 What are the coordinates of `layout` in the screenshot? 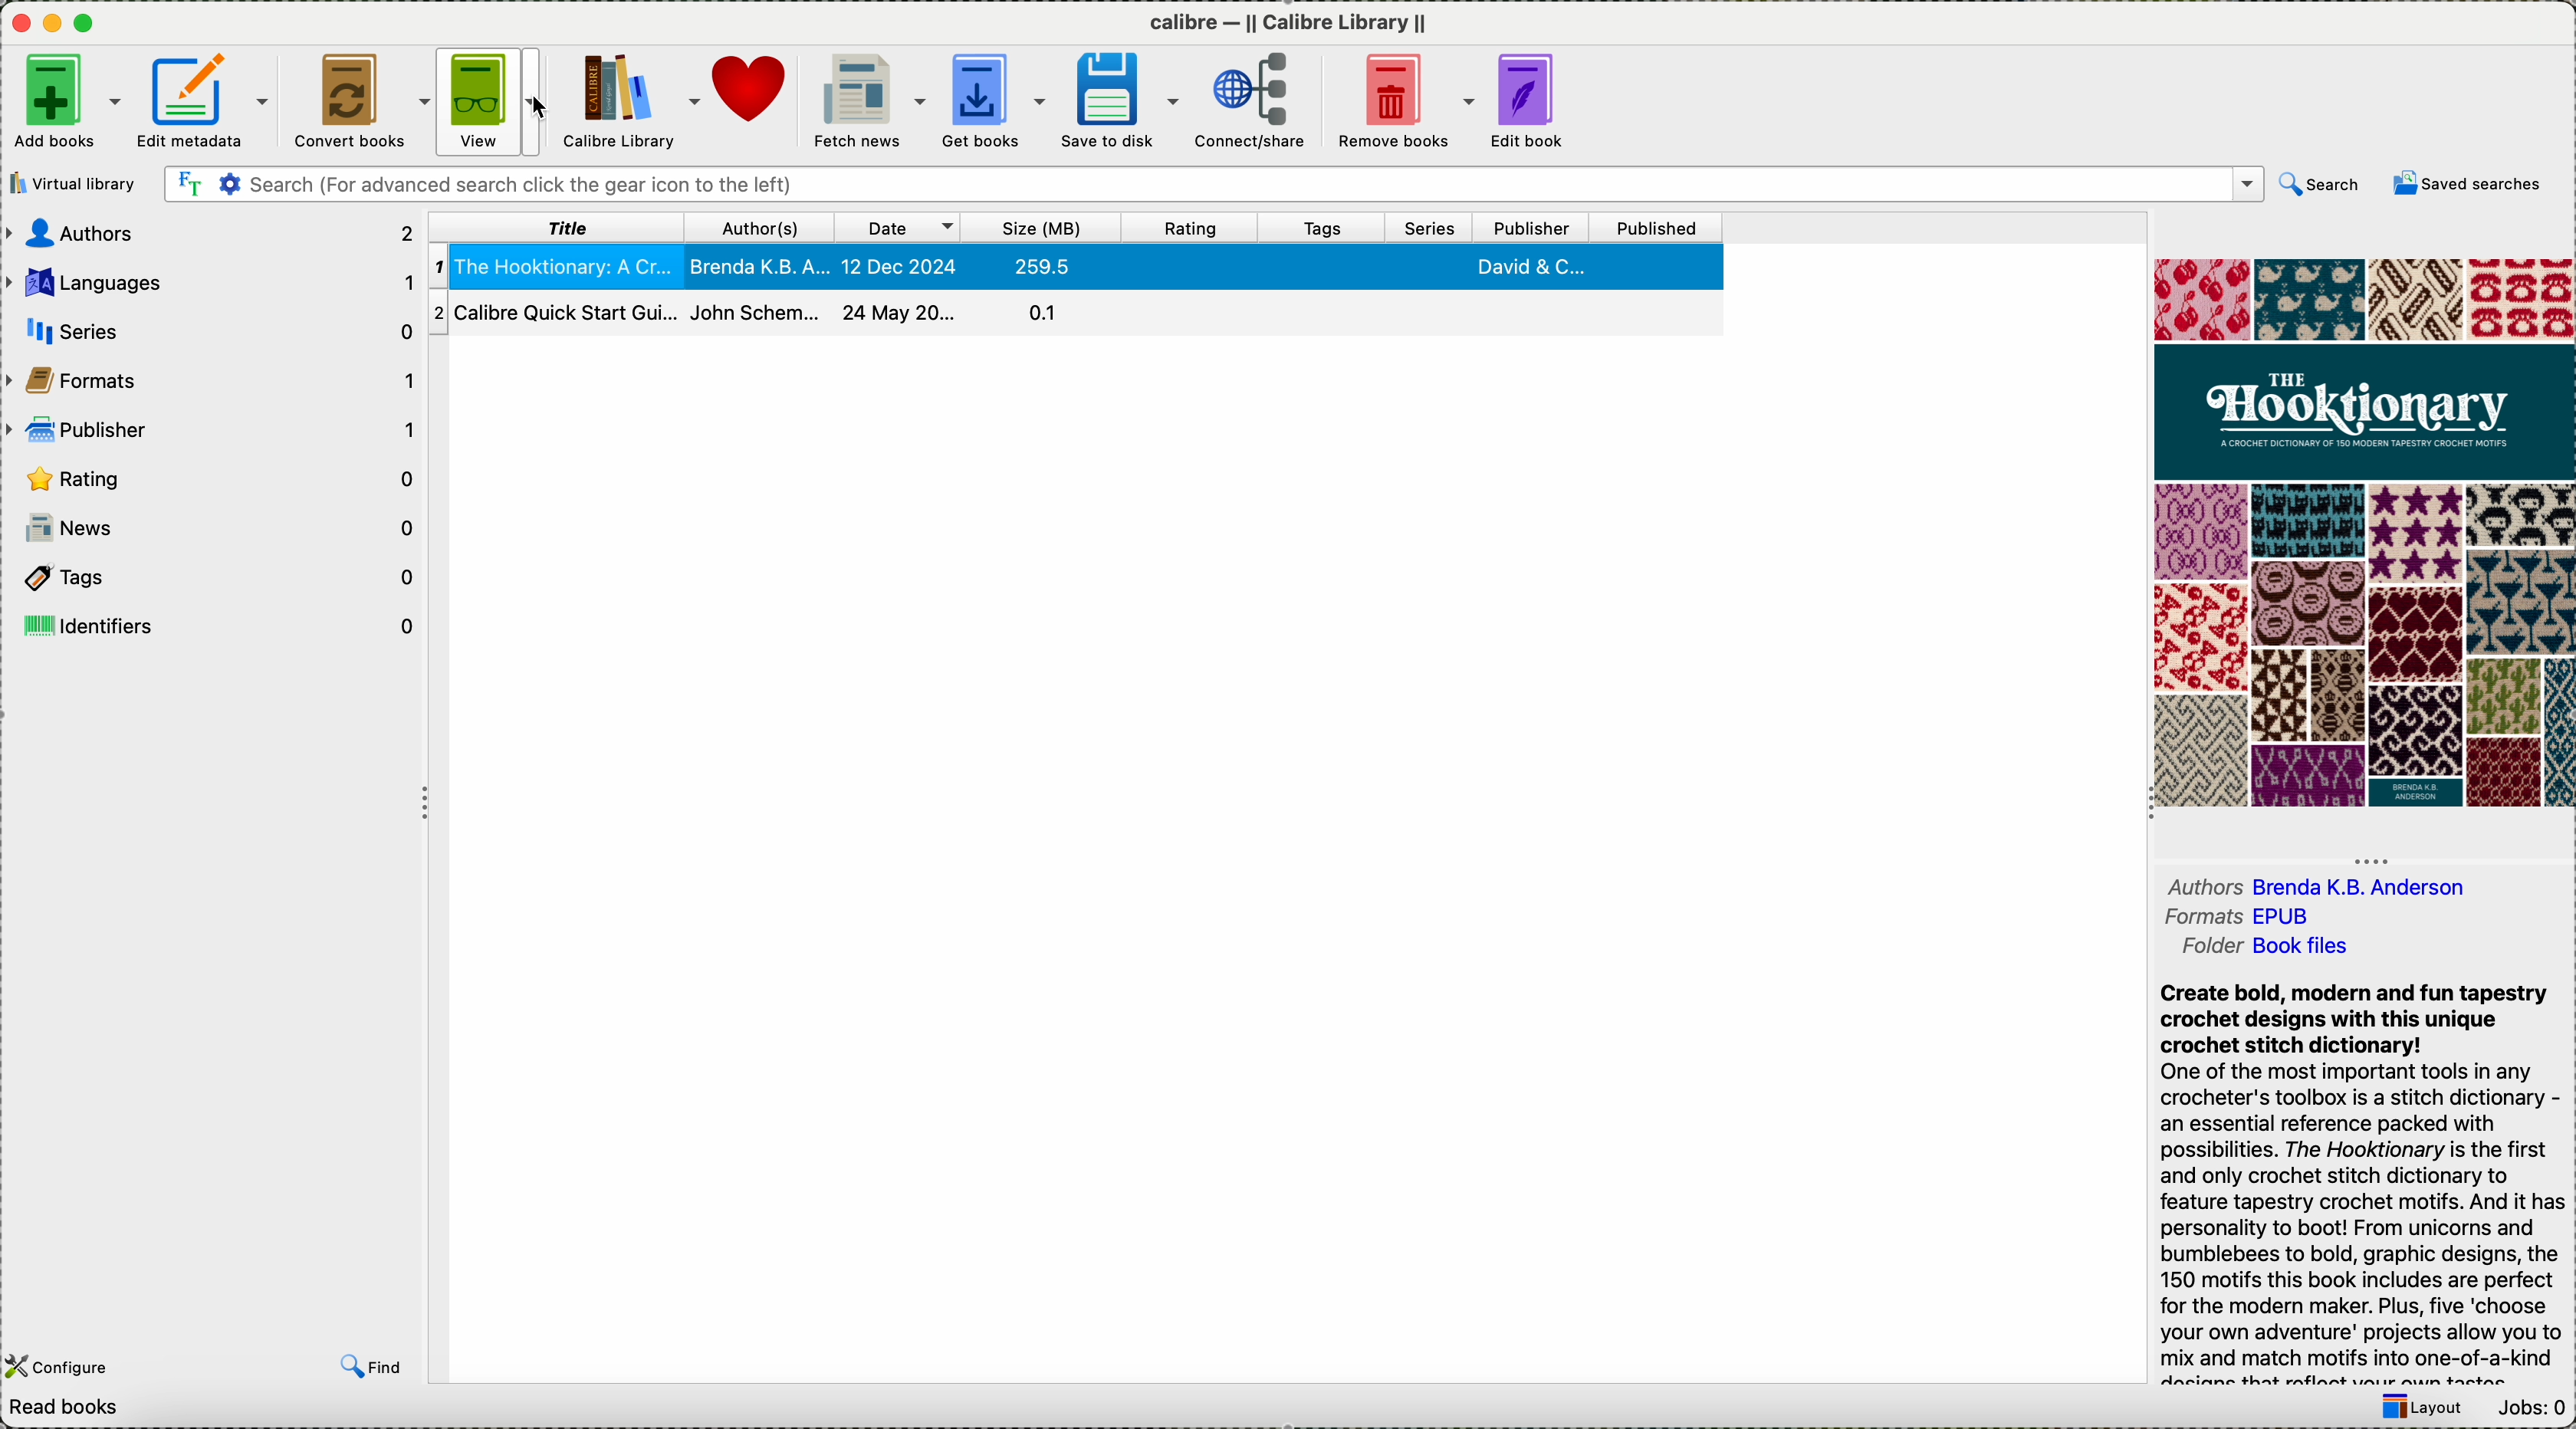 It's located at (2415, 1410).